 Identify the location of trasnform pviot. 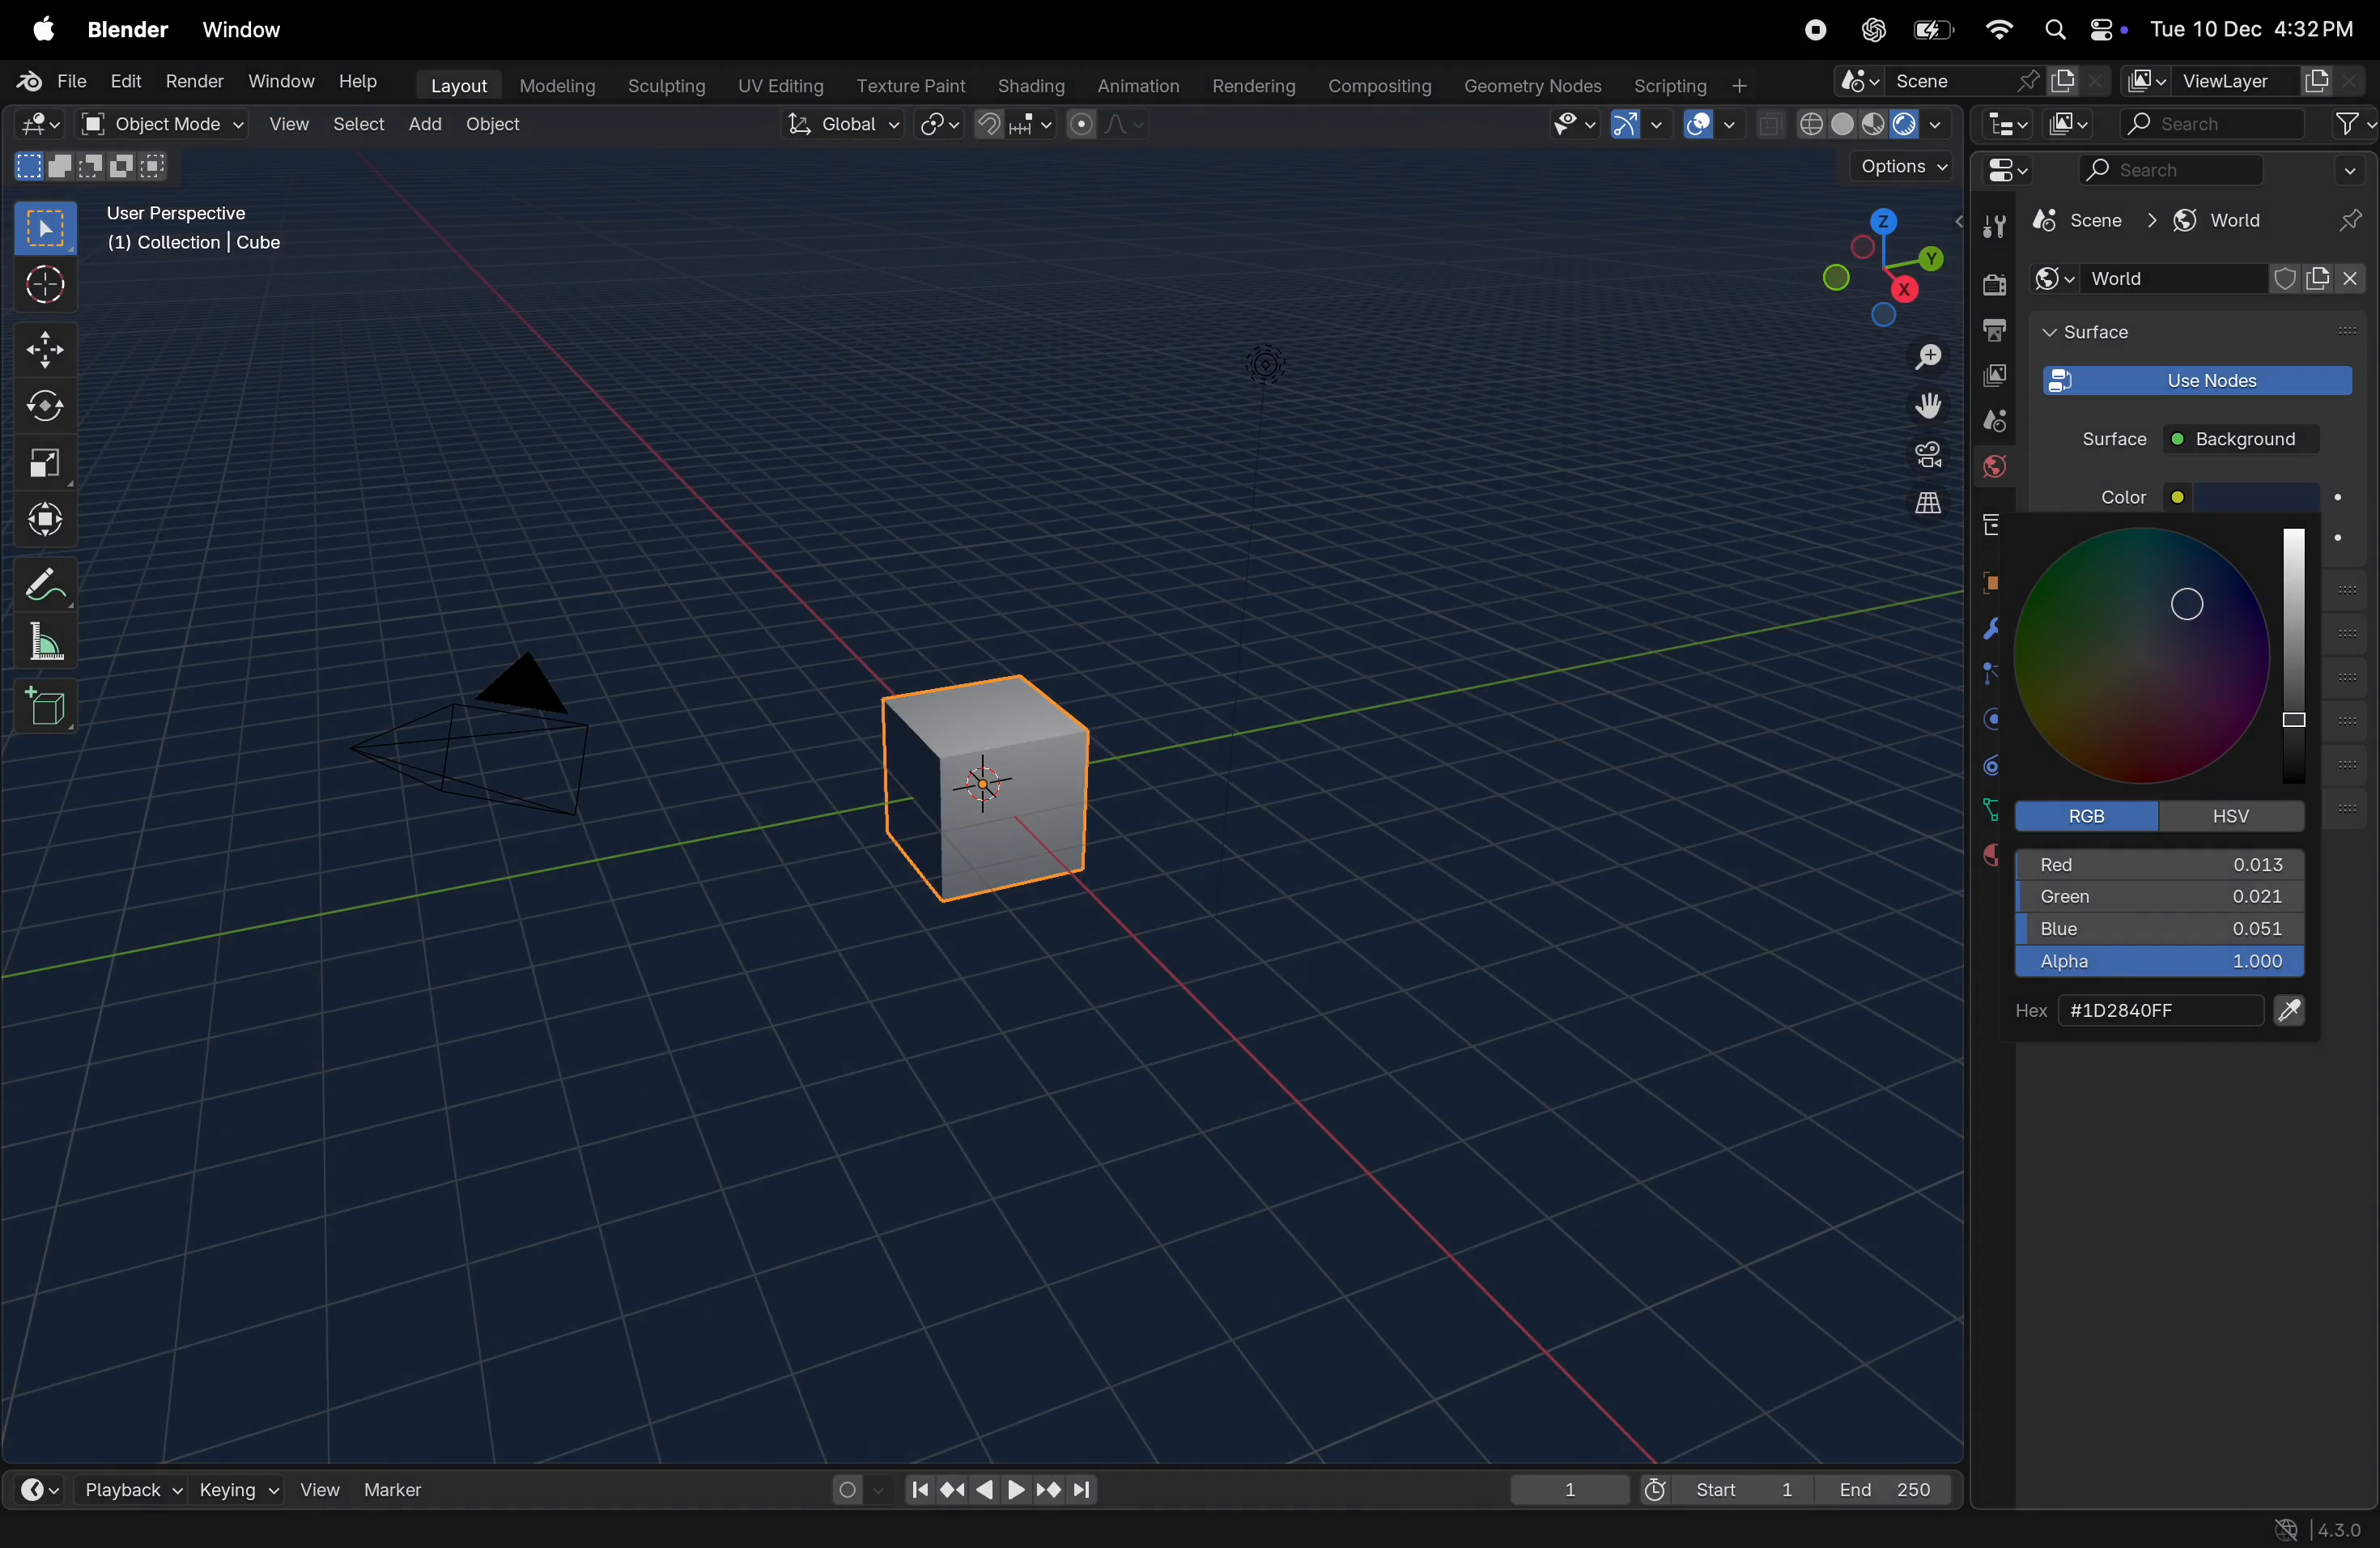
(942, 124).